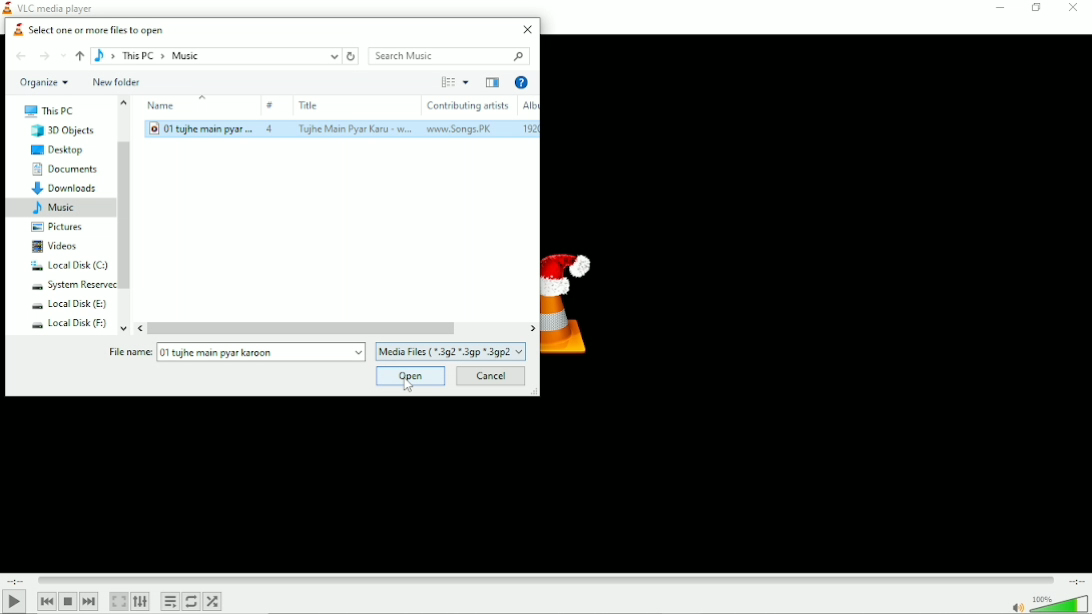 This screenshot has width=1092, height=614. Describe the element at coordinates (62, 56) in the screenshot. I see `Recent locations` at that location.